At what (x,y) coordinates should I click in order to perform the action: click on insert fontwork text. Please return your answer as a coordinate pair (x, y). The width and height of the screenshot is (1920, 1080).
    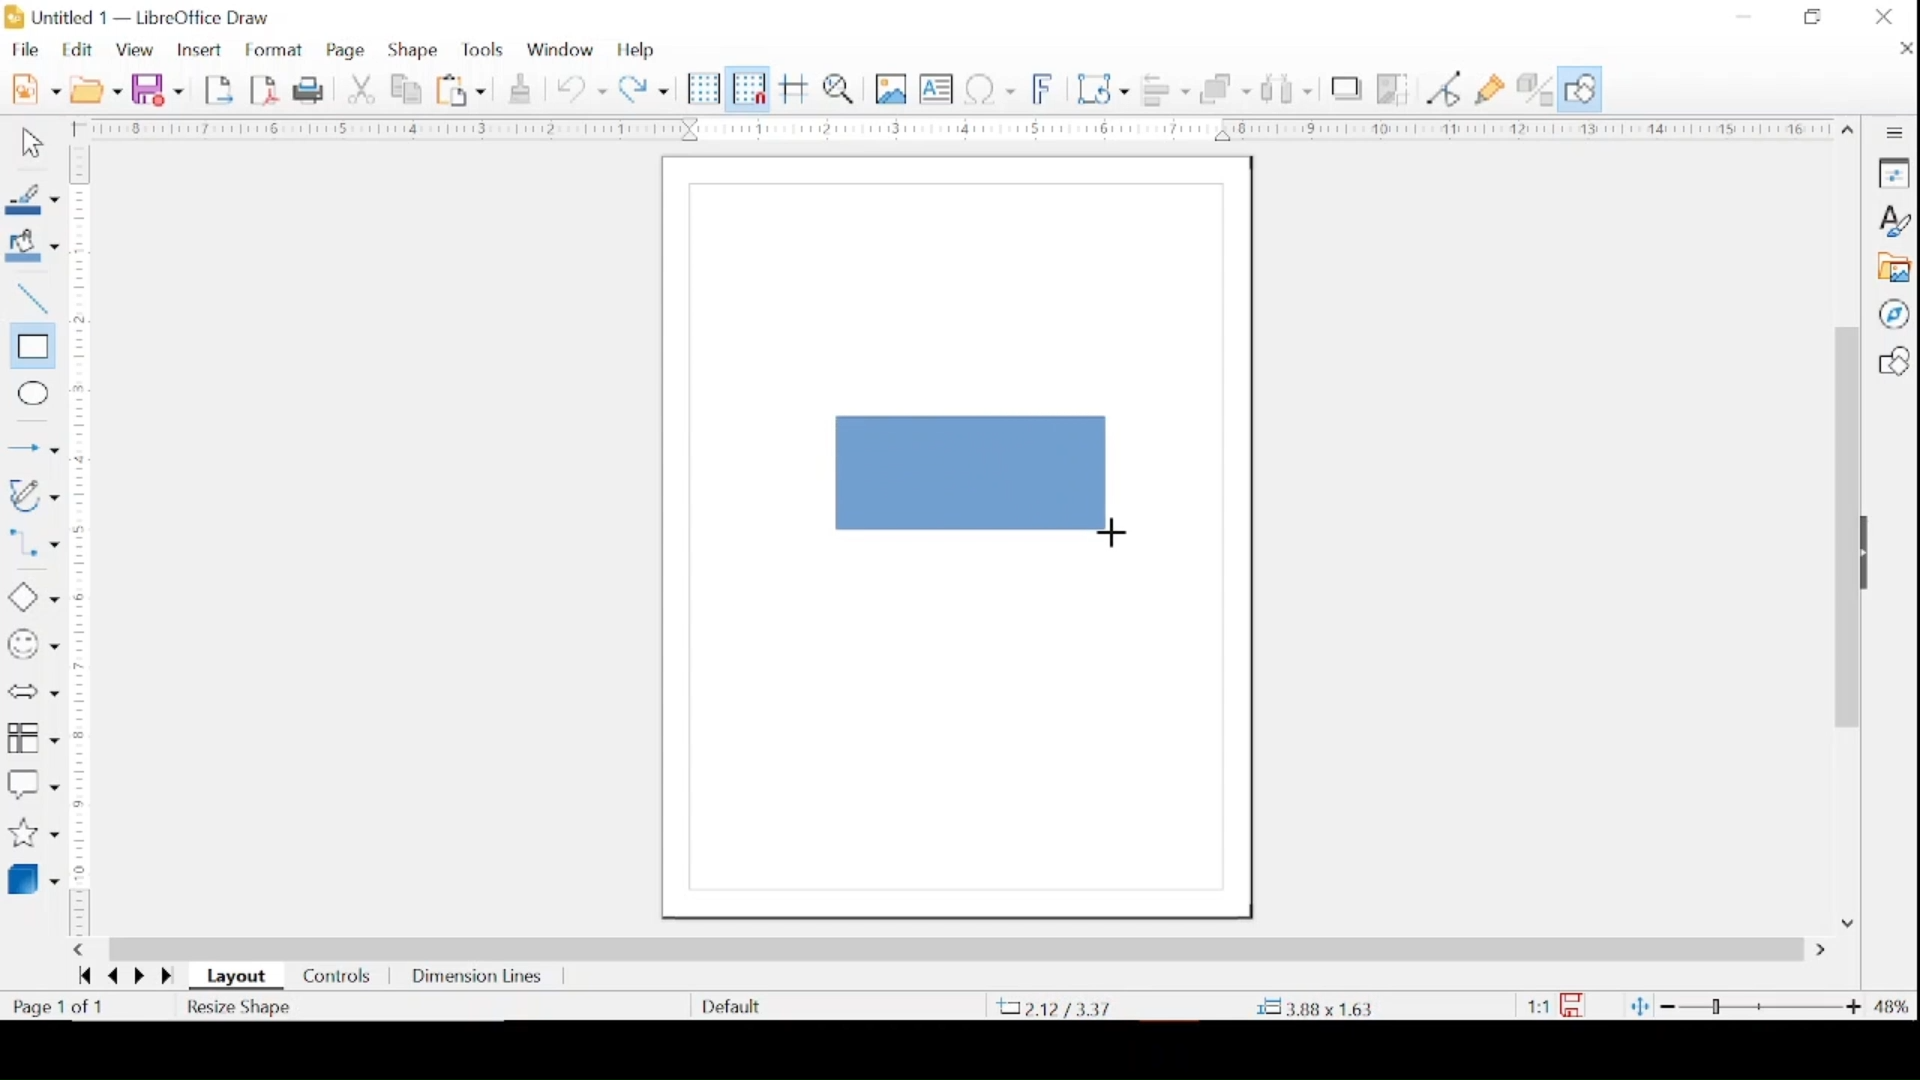
    Looking at the image, I should click on (1044, 87).